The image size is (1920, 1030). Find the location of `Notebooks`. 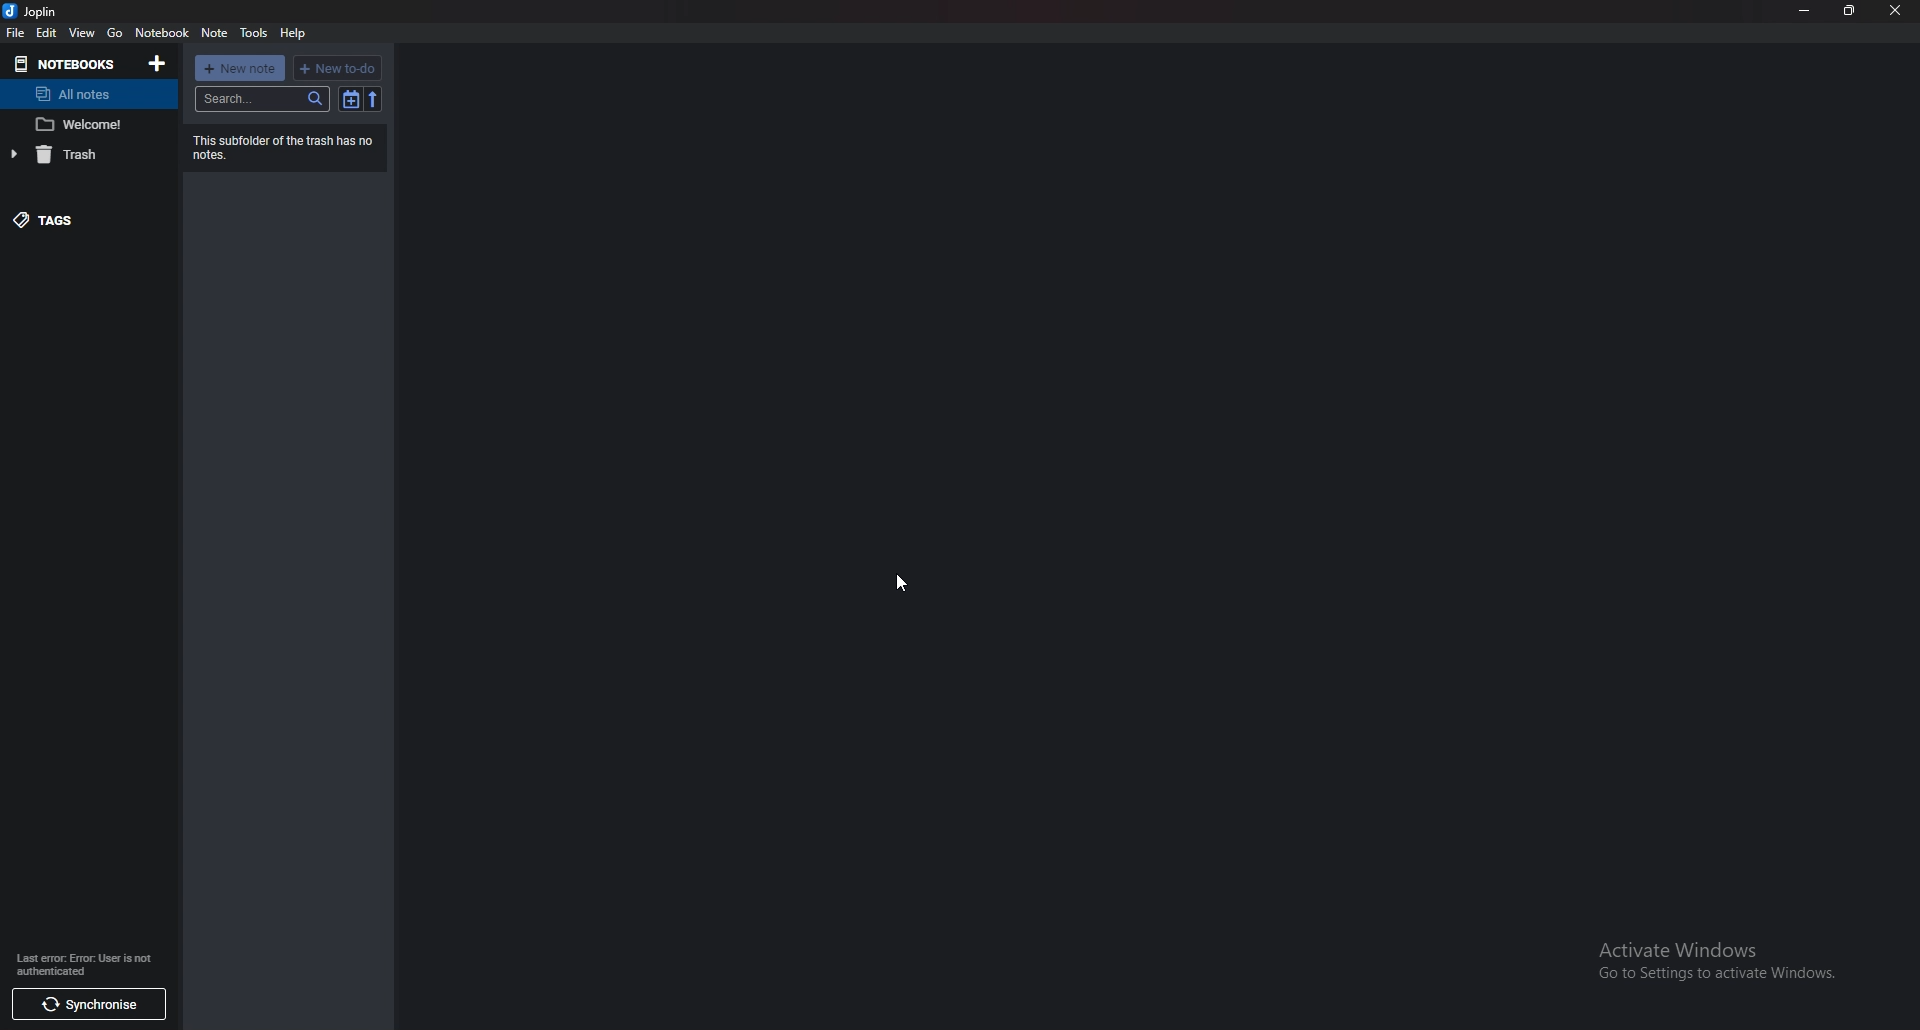

Notebooks is located at coordinates (67, 62).